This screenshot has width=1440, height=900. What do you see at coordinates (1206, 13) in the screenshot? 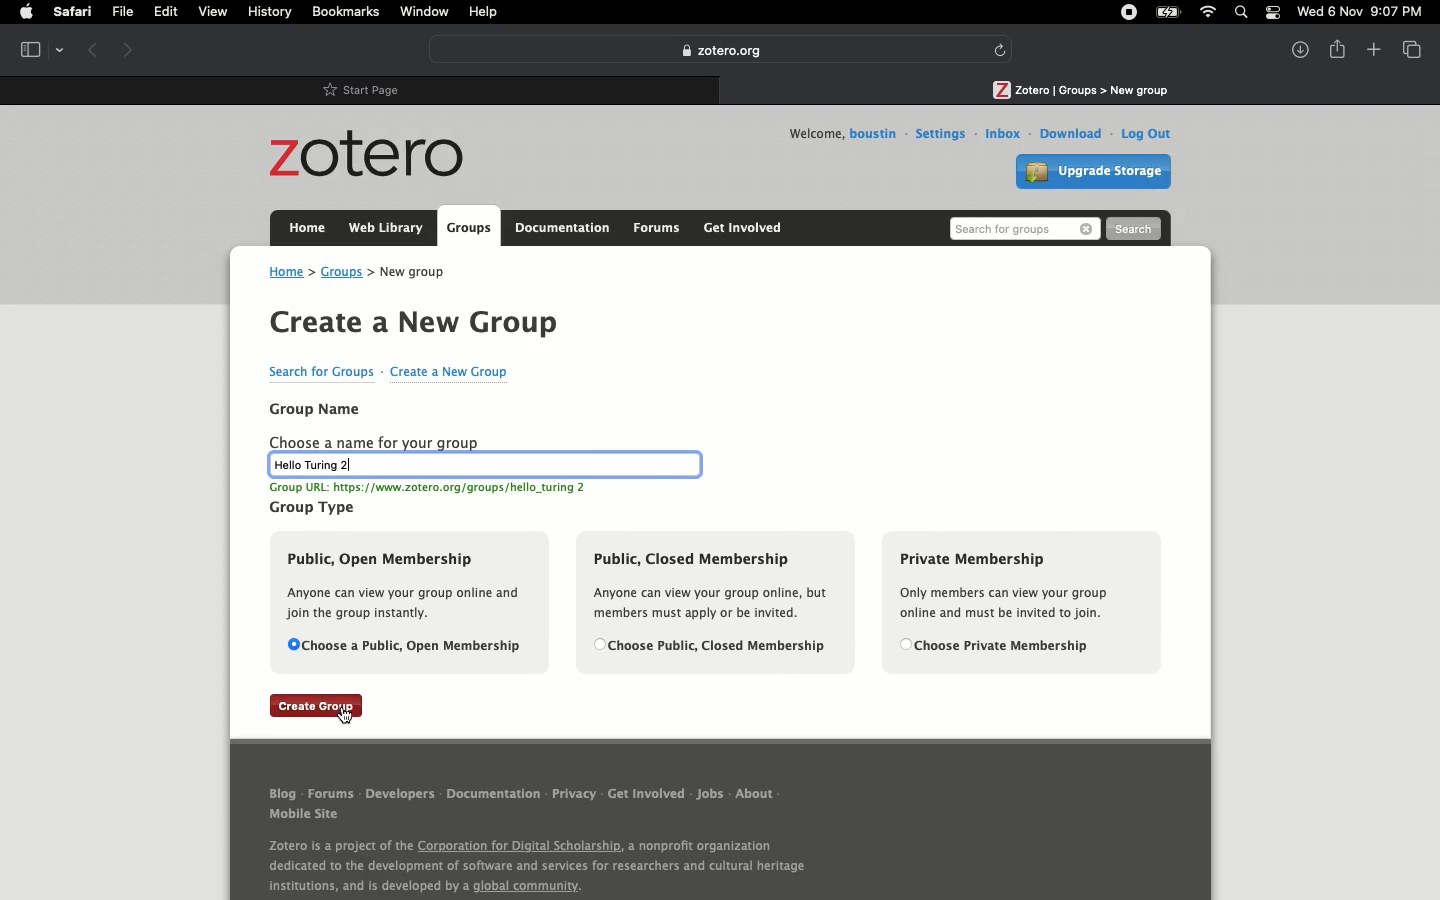
I see `Internet` at bounding box center [1206, 13].